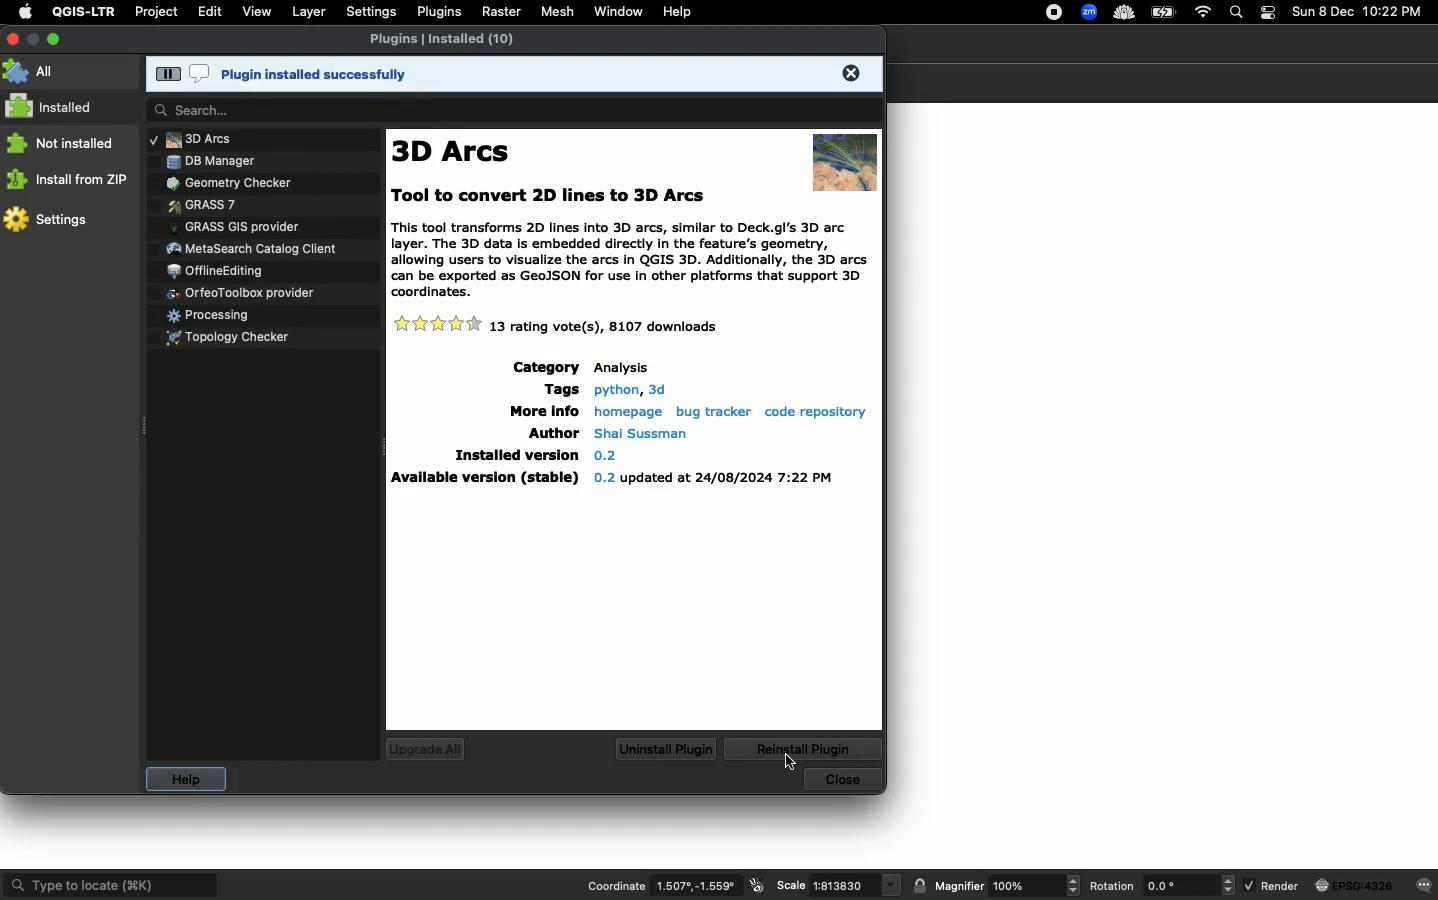 Image resolution: width=1438 pixels, height=900 pixels. What do you see at coordinates (520, 75) in the screenshot?
I see `Plugin installed successfully` at bounding box center [520, 75].